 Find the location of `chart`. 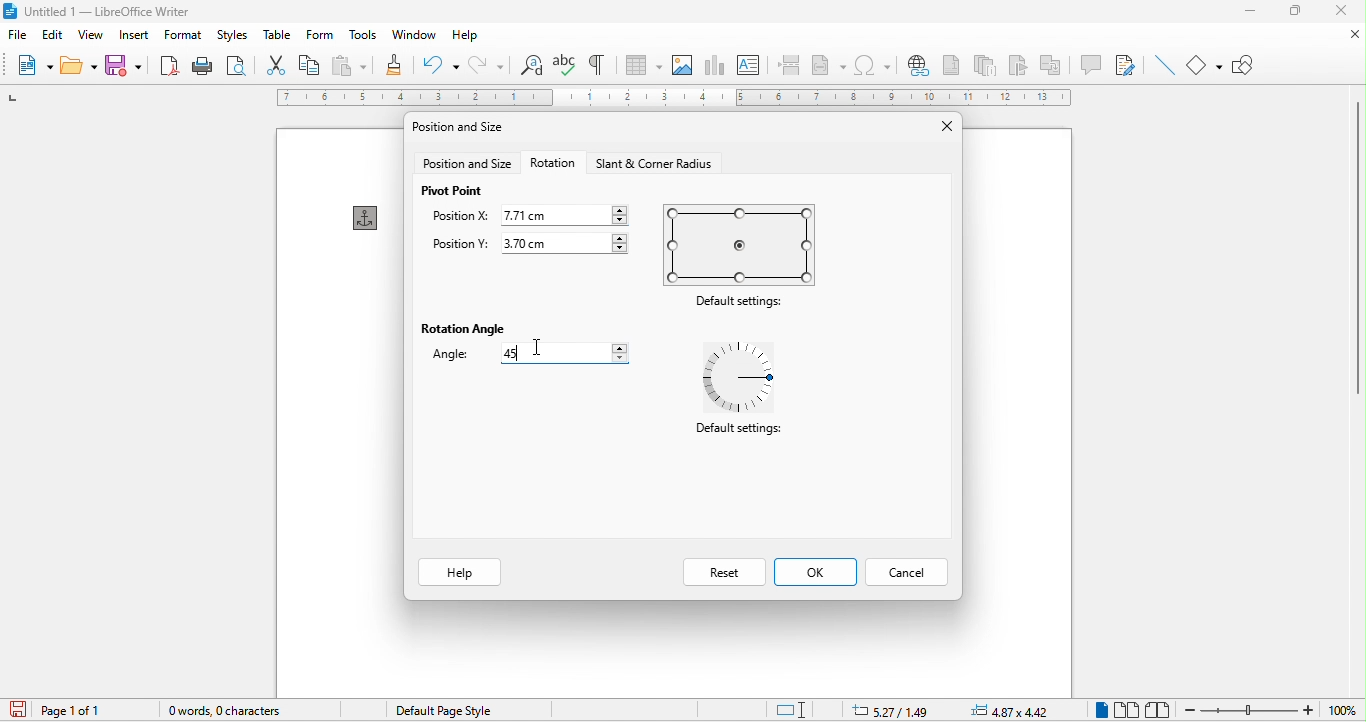

chart is located at coordinates (718, 65).